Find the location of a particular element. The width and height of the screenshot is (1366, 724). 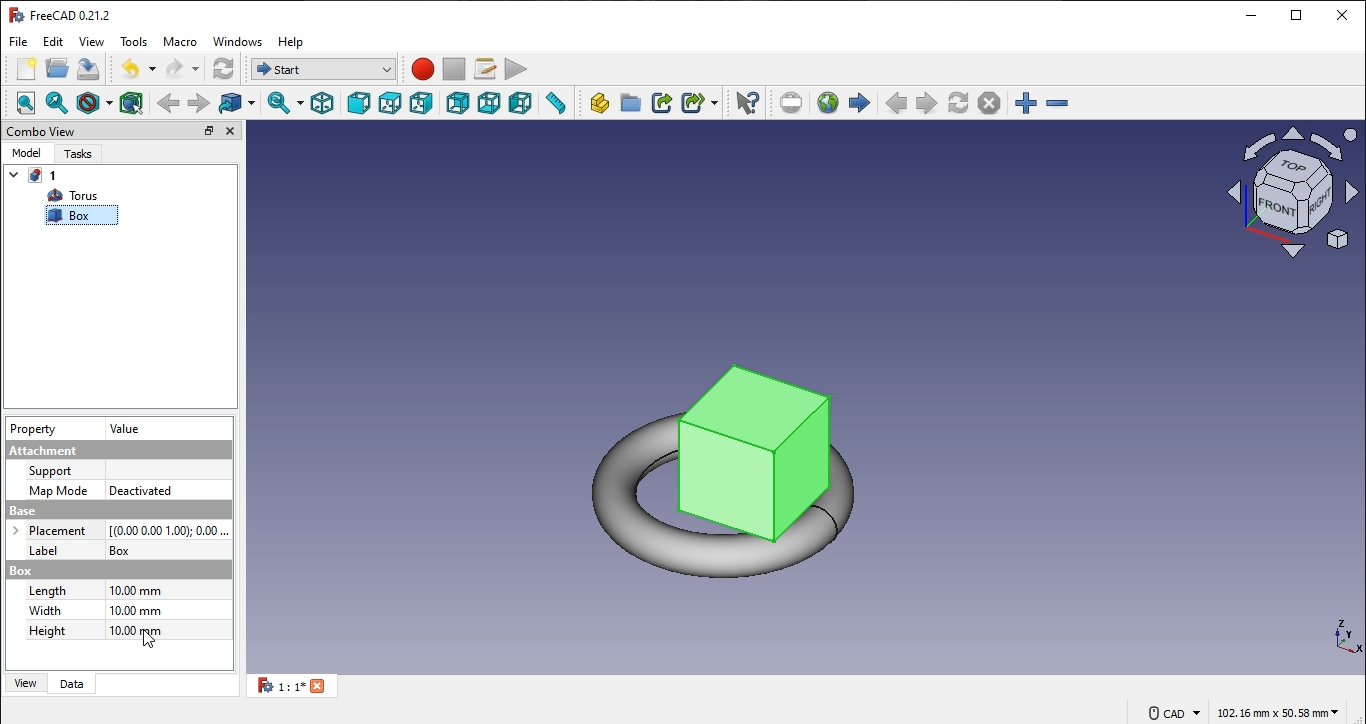

set URL is located at coordinates (792, 102).